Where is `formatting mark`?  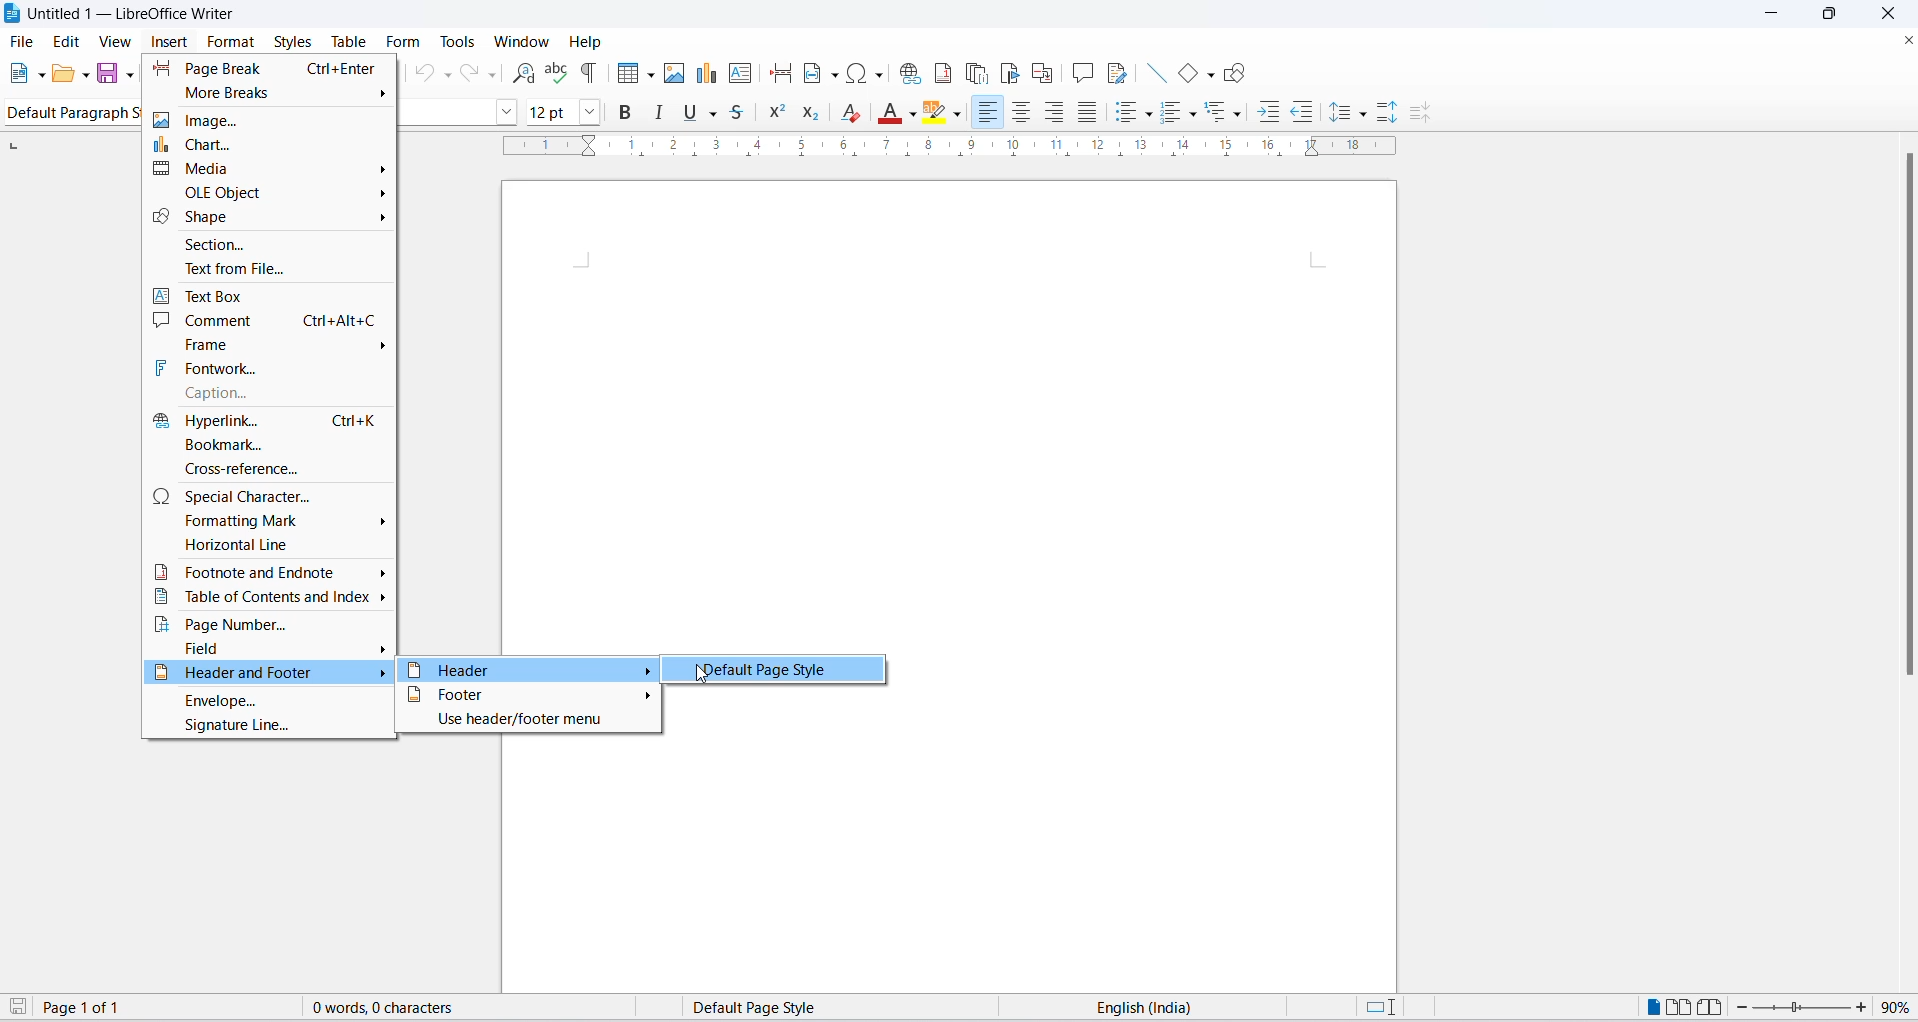 formatting mark is located at coordinates (269, 520).